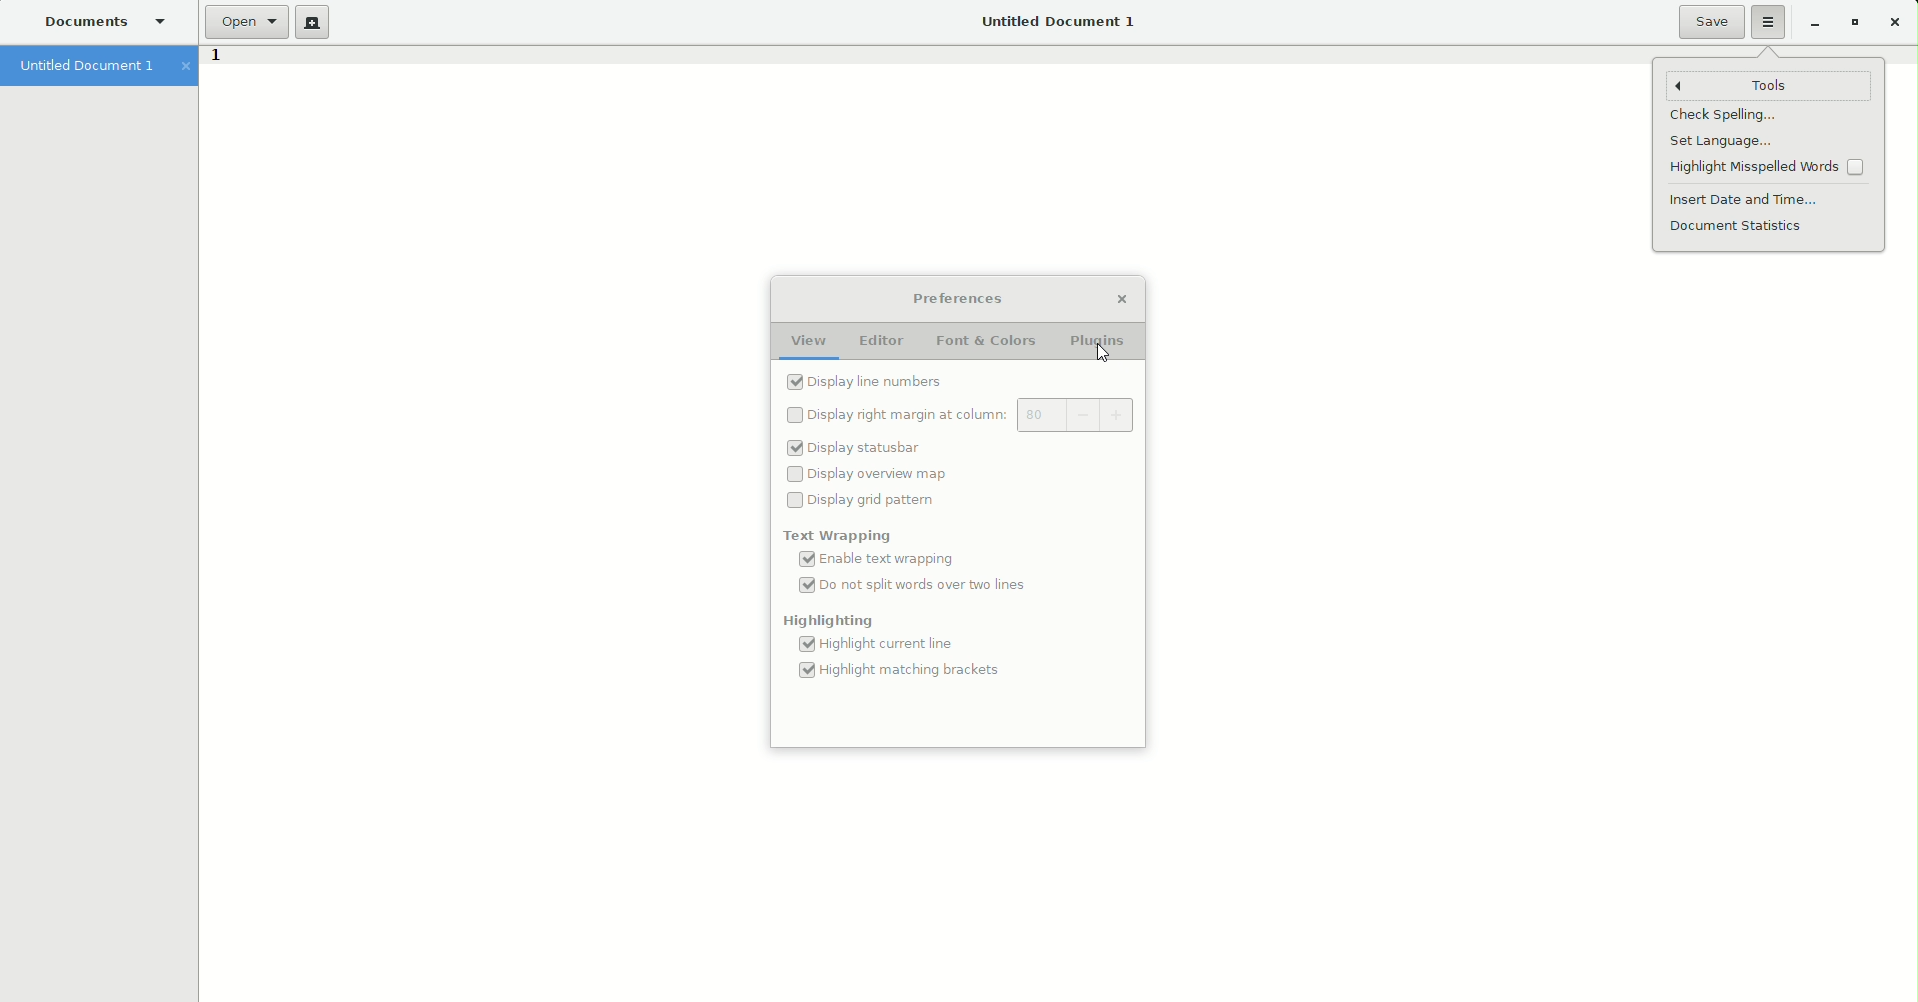  What do you see at coordinates (1739, 227) in the screenshot?
I see `Document statistics` at bounding box center [1739, 227].